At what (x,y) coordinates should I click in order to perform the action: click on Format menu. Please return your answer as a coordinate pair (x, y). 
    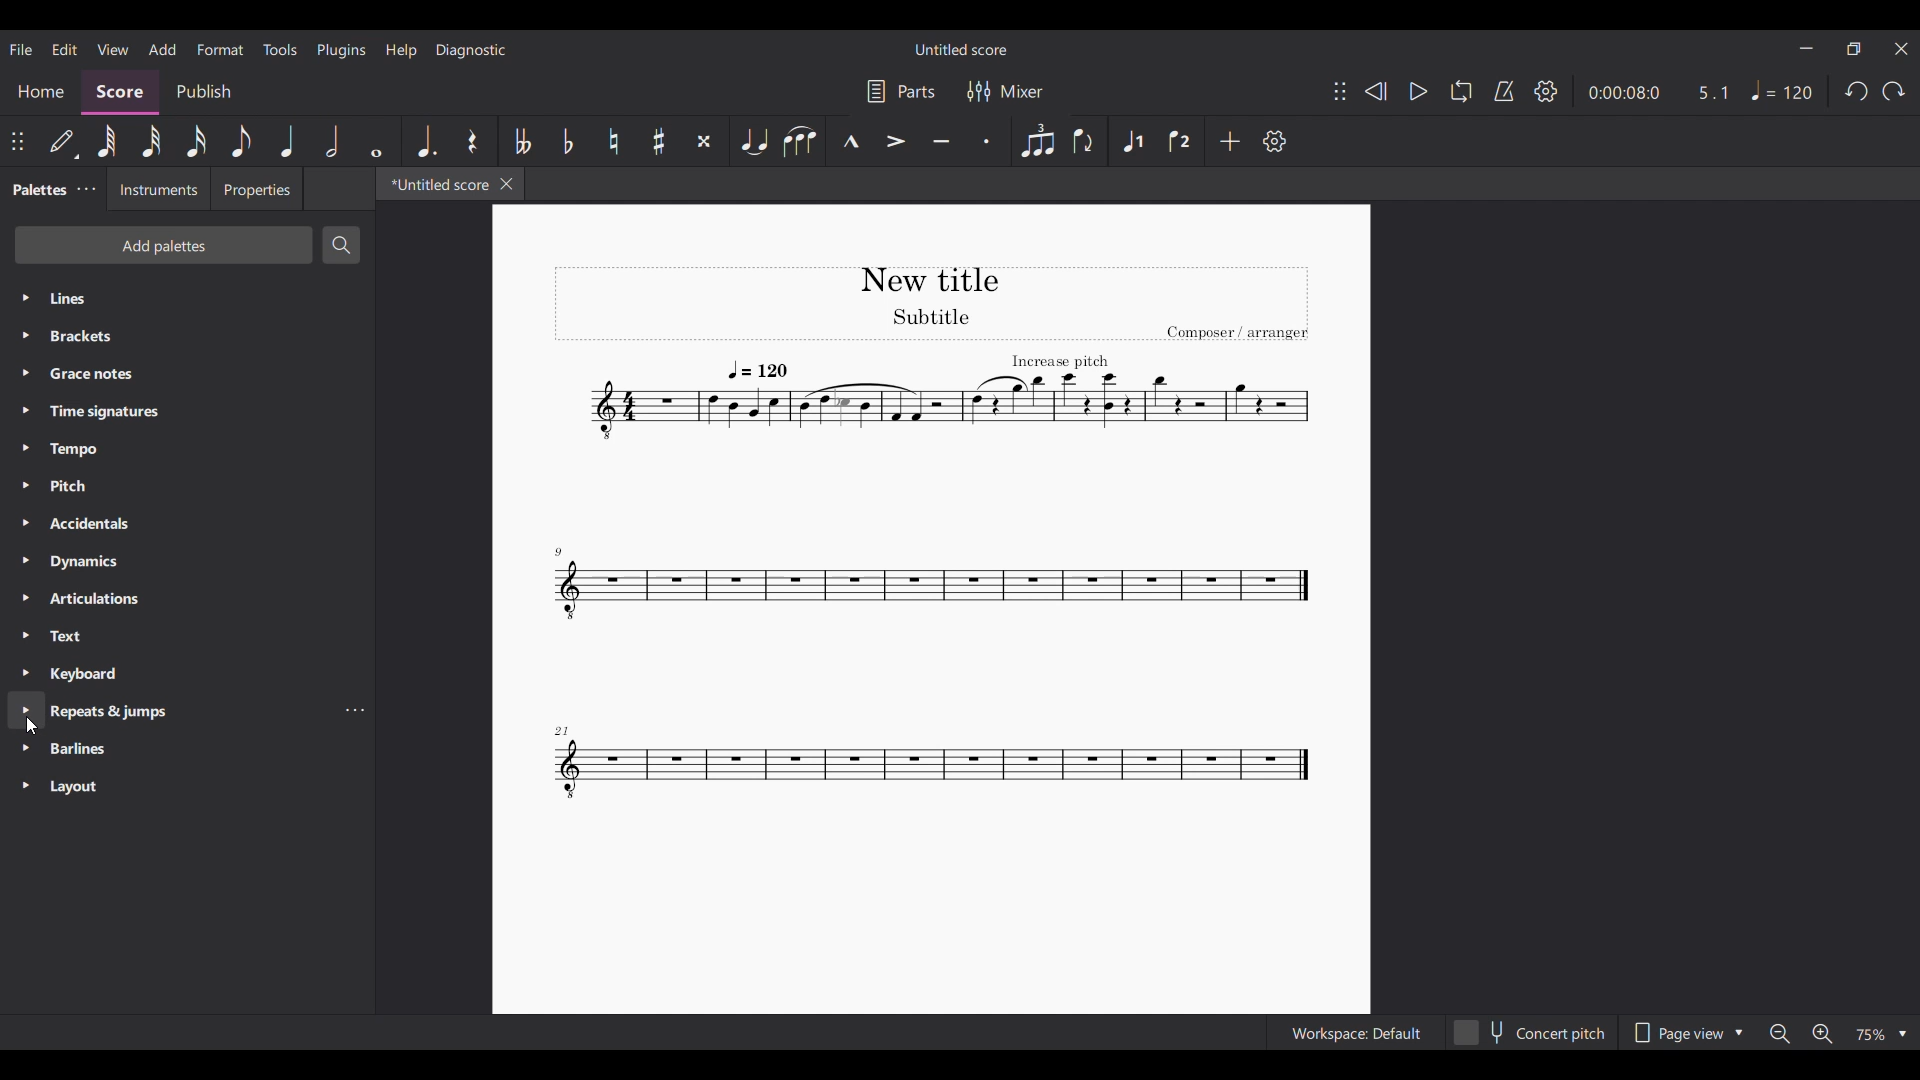
    Looking at the image, I should click on (220, 50).